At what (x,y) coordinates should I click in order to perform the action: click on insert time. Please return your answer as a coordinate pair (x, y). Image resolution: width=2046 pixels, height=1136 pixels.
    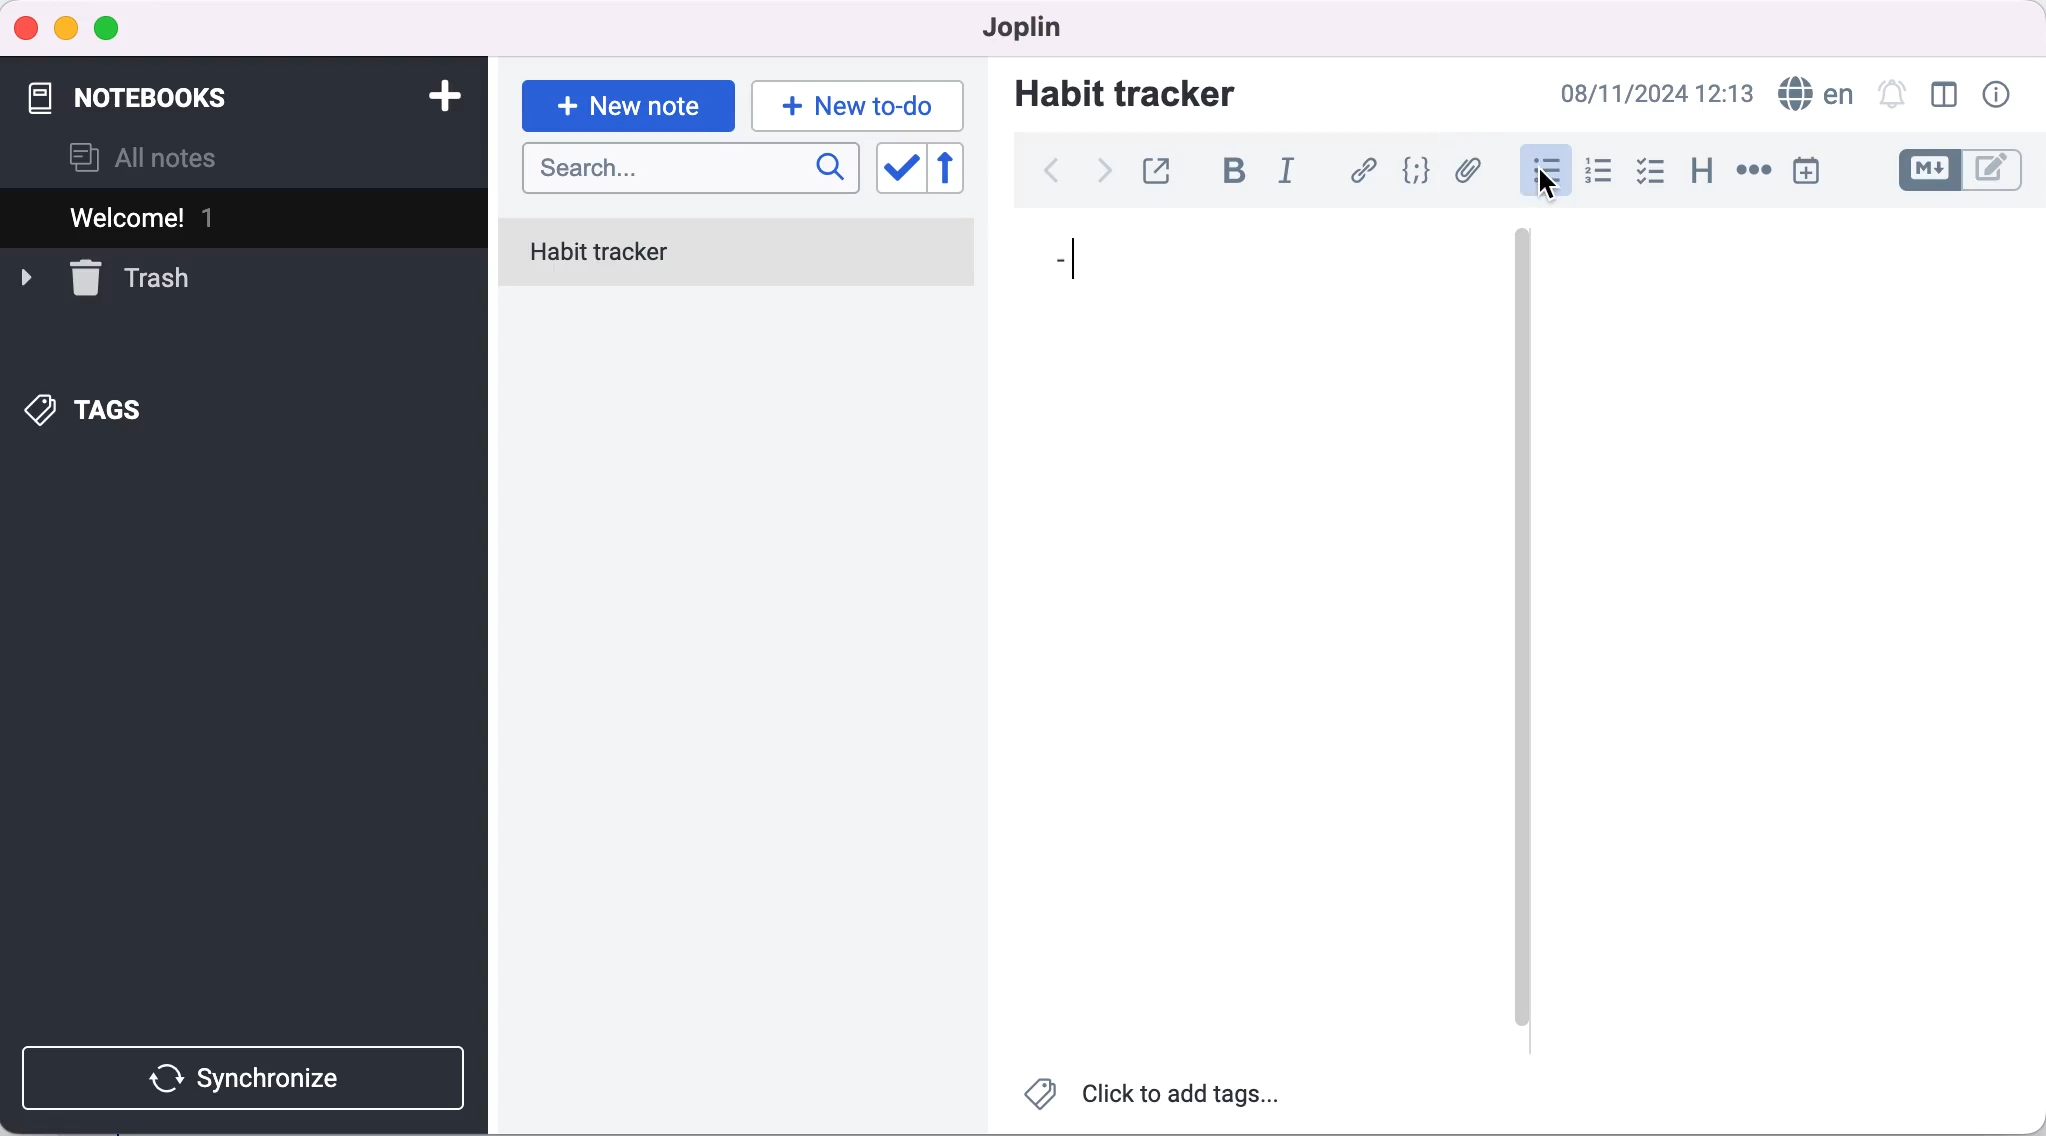
    Looking at the image, I should click on (1806, 170).